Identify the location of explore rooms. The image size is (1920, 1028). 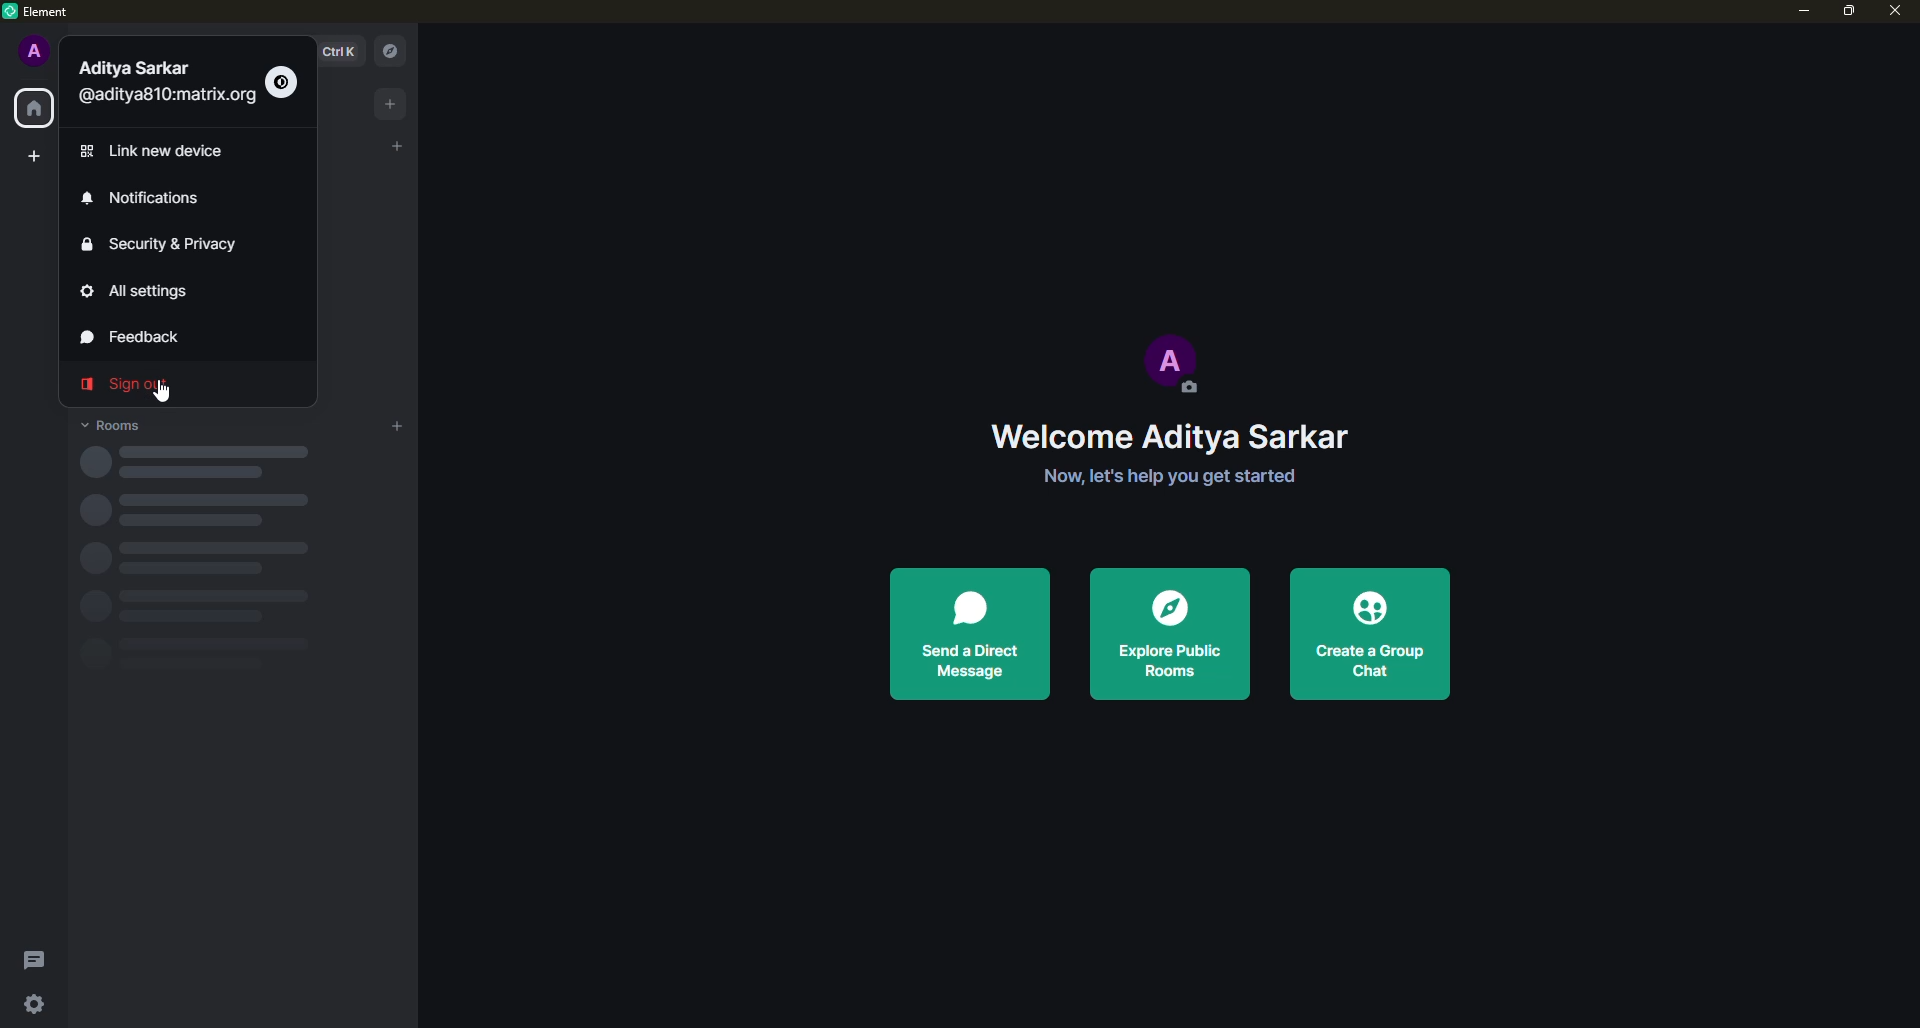
(396, 50).